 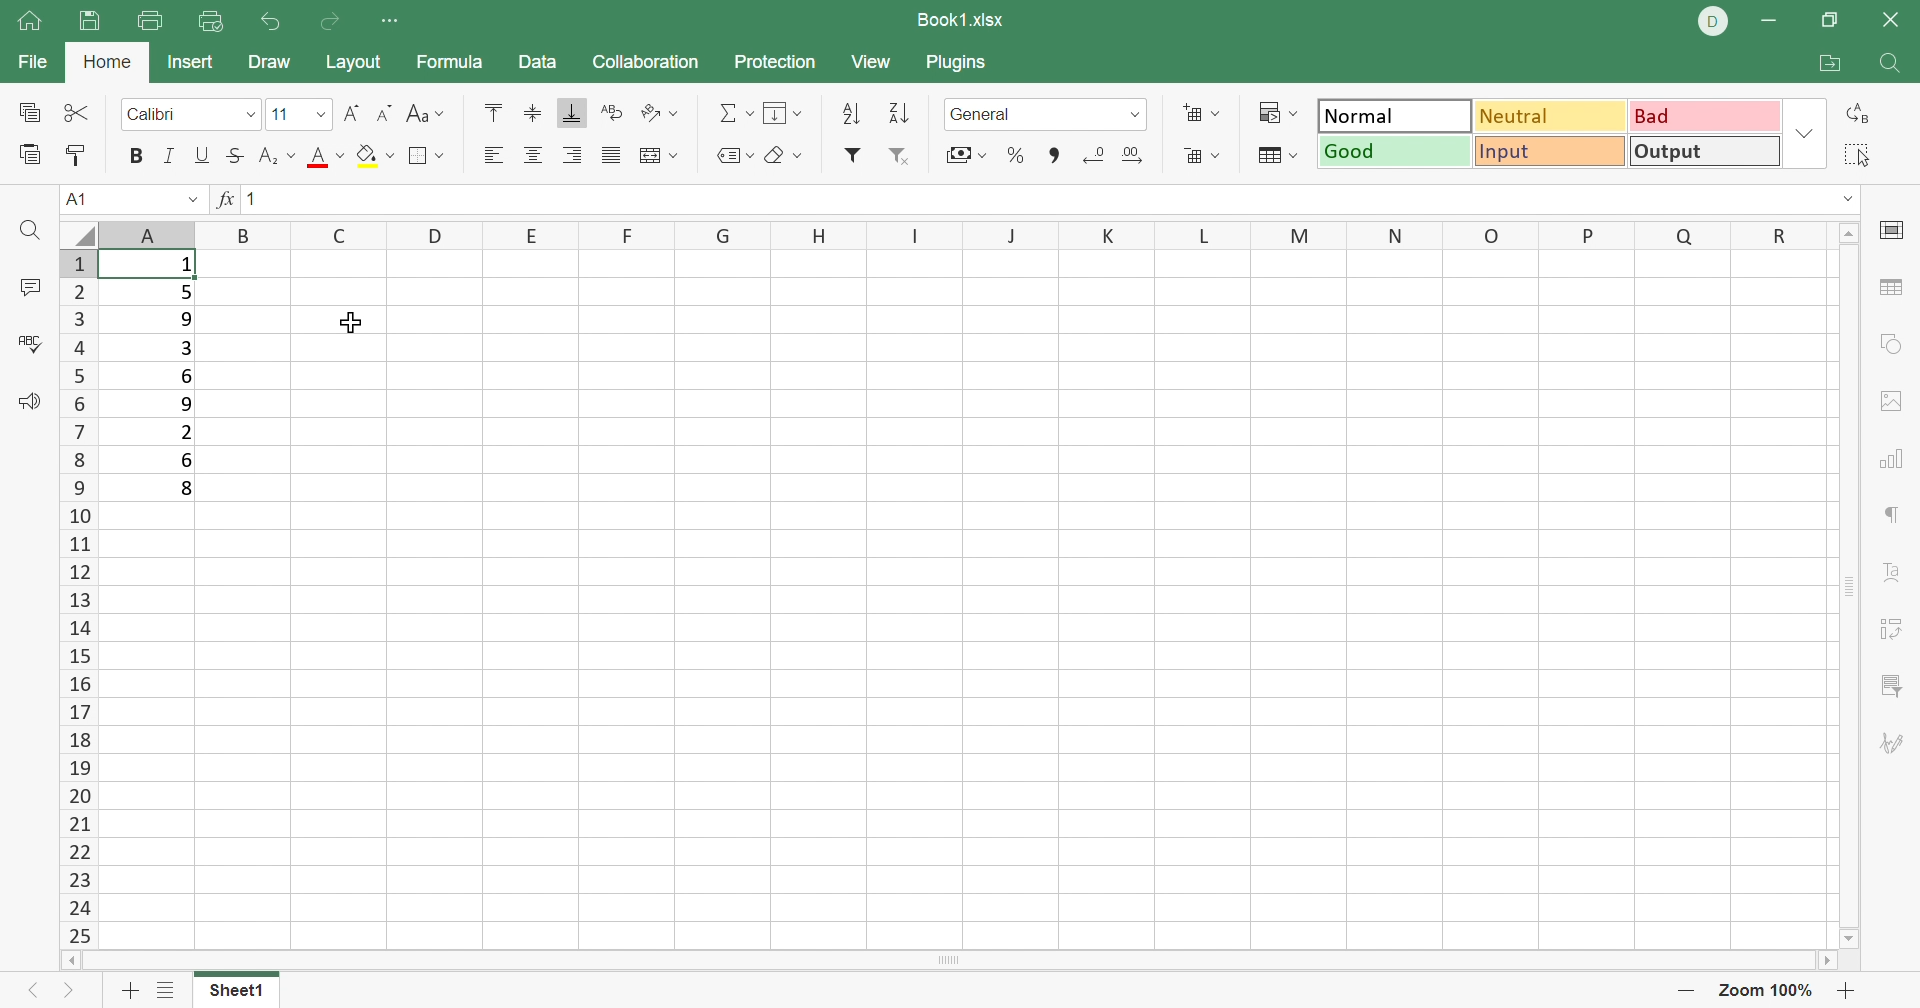 I want to click on Filter, so click(x=850, y=155).